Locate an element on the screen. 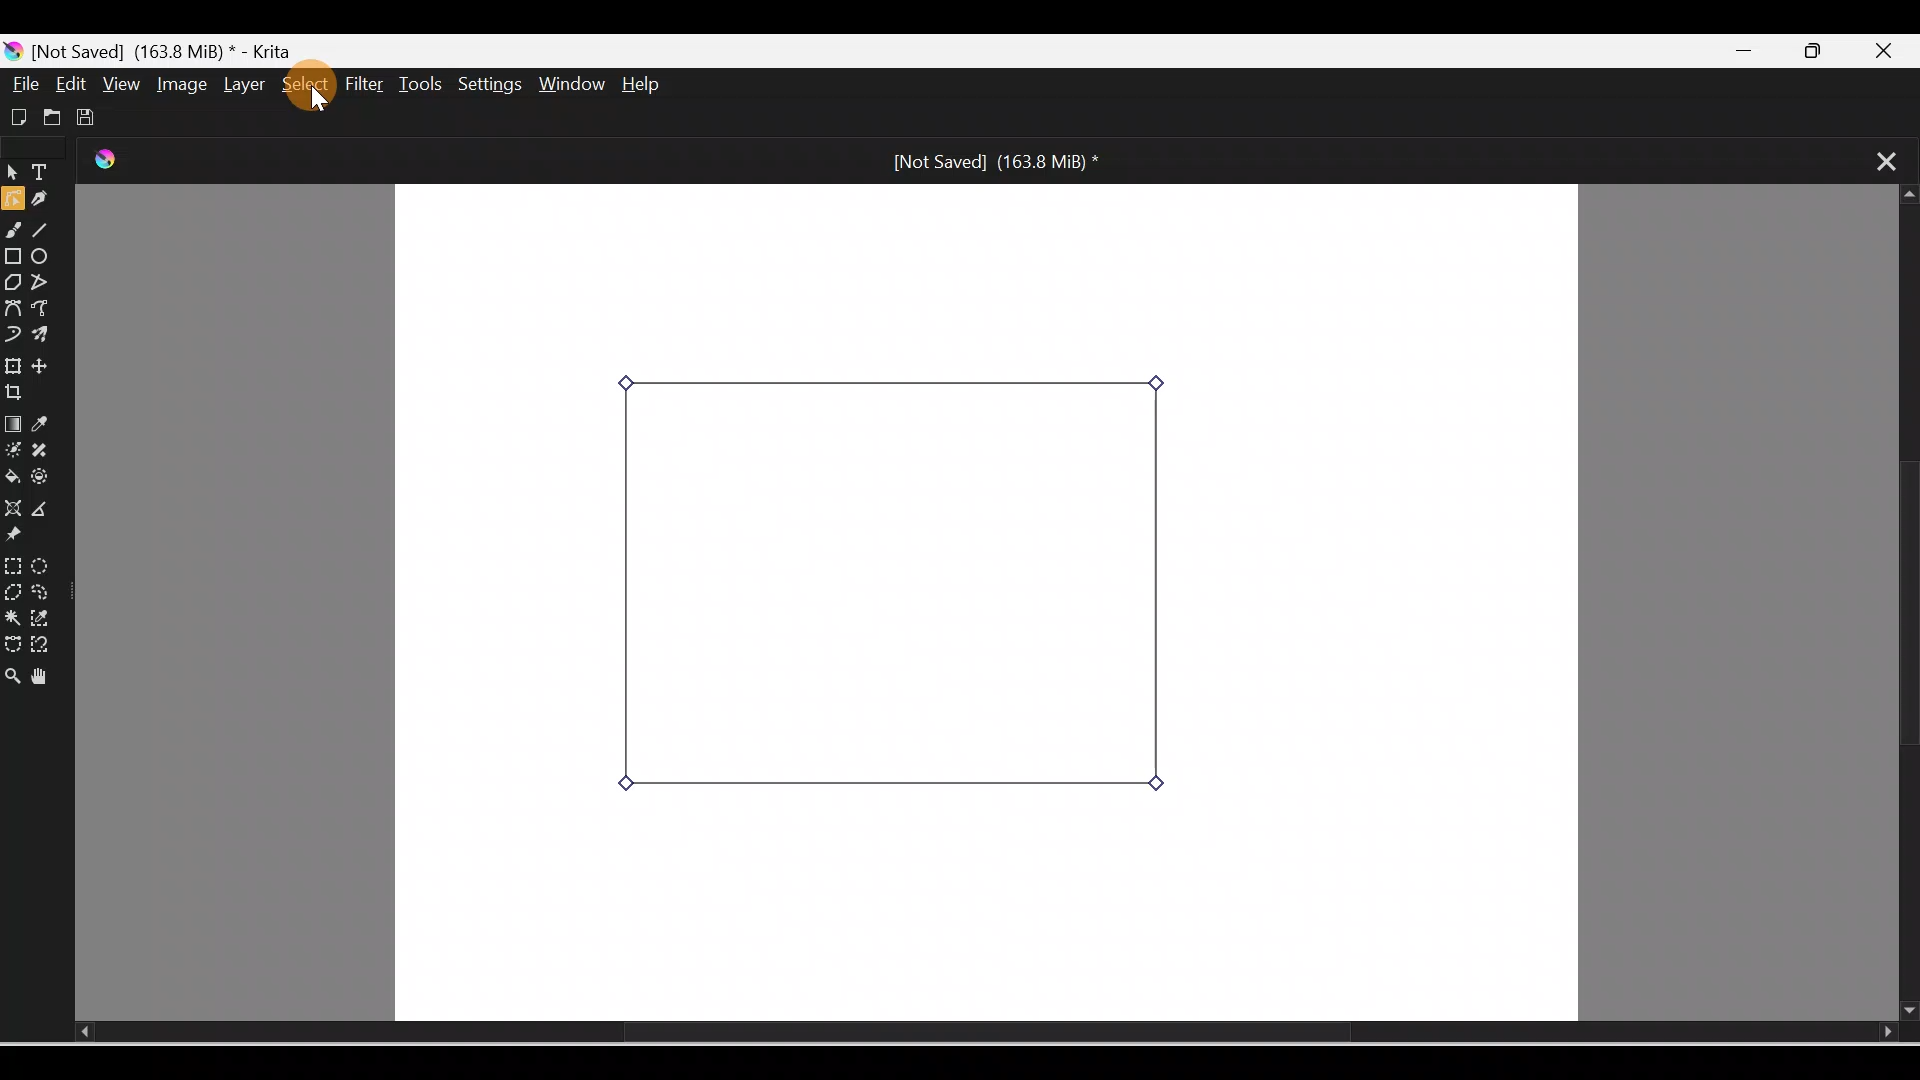 The height and width of the screenshot is (1080, 1920). Save is located at coordinates (90, 114).